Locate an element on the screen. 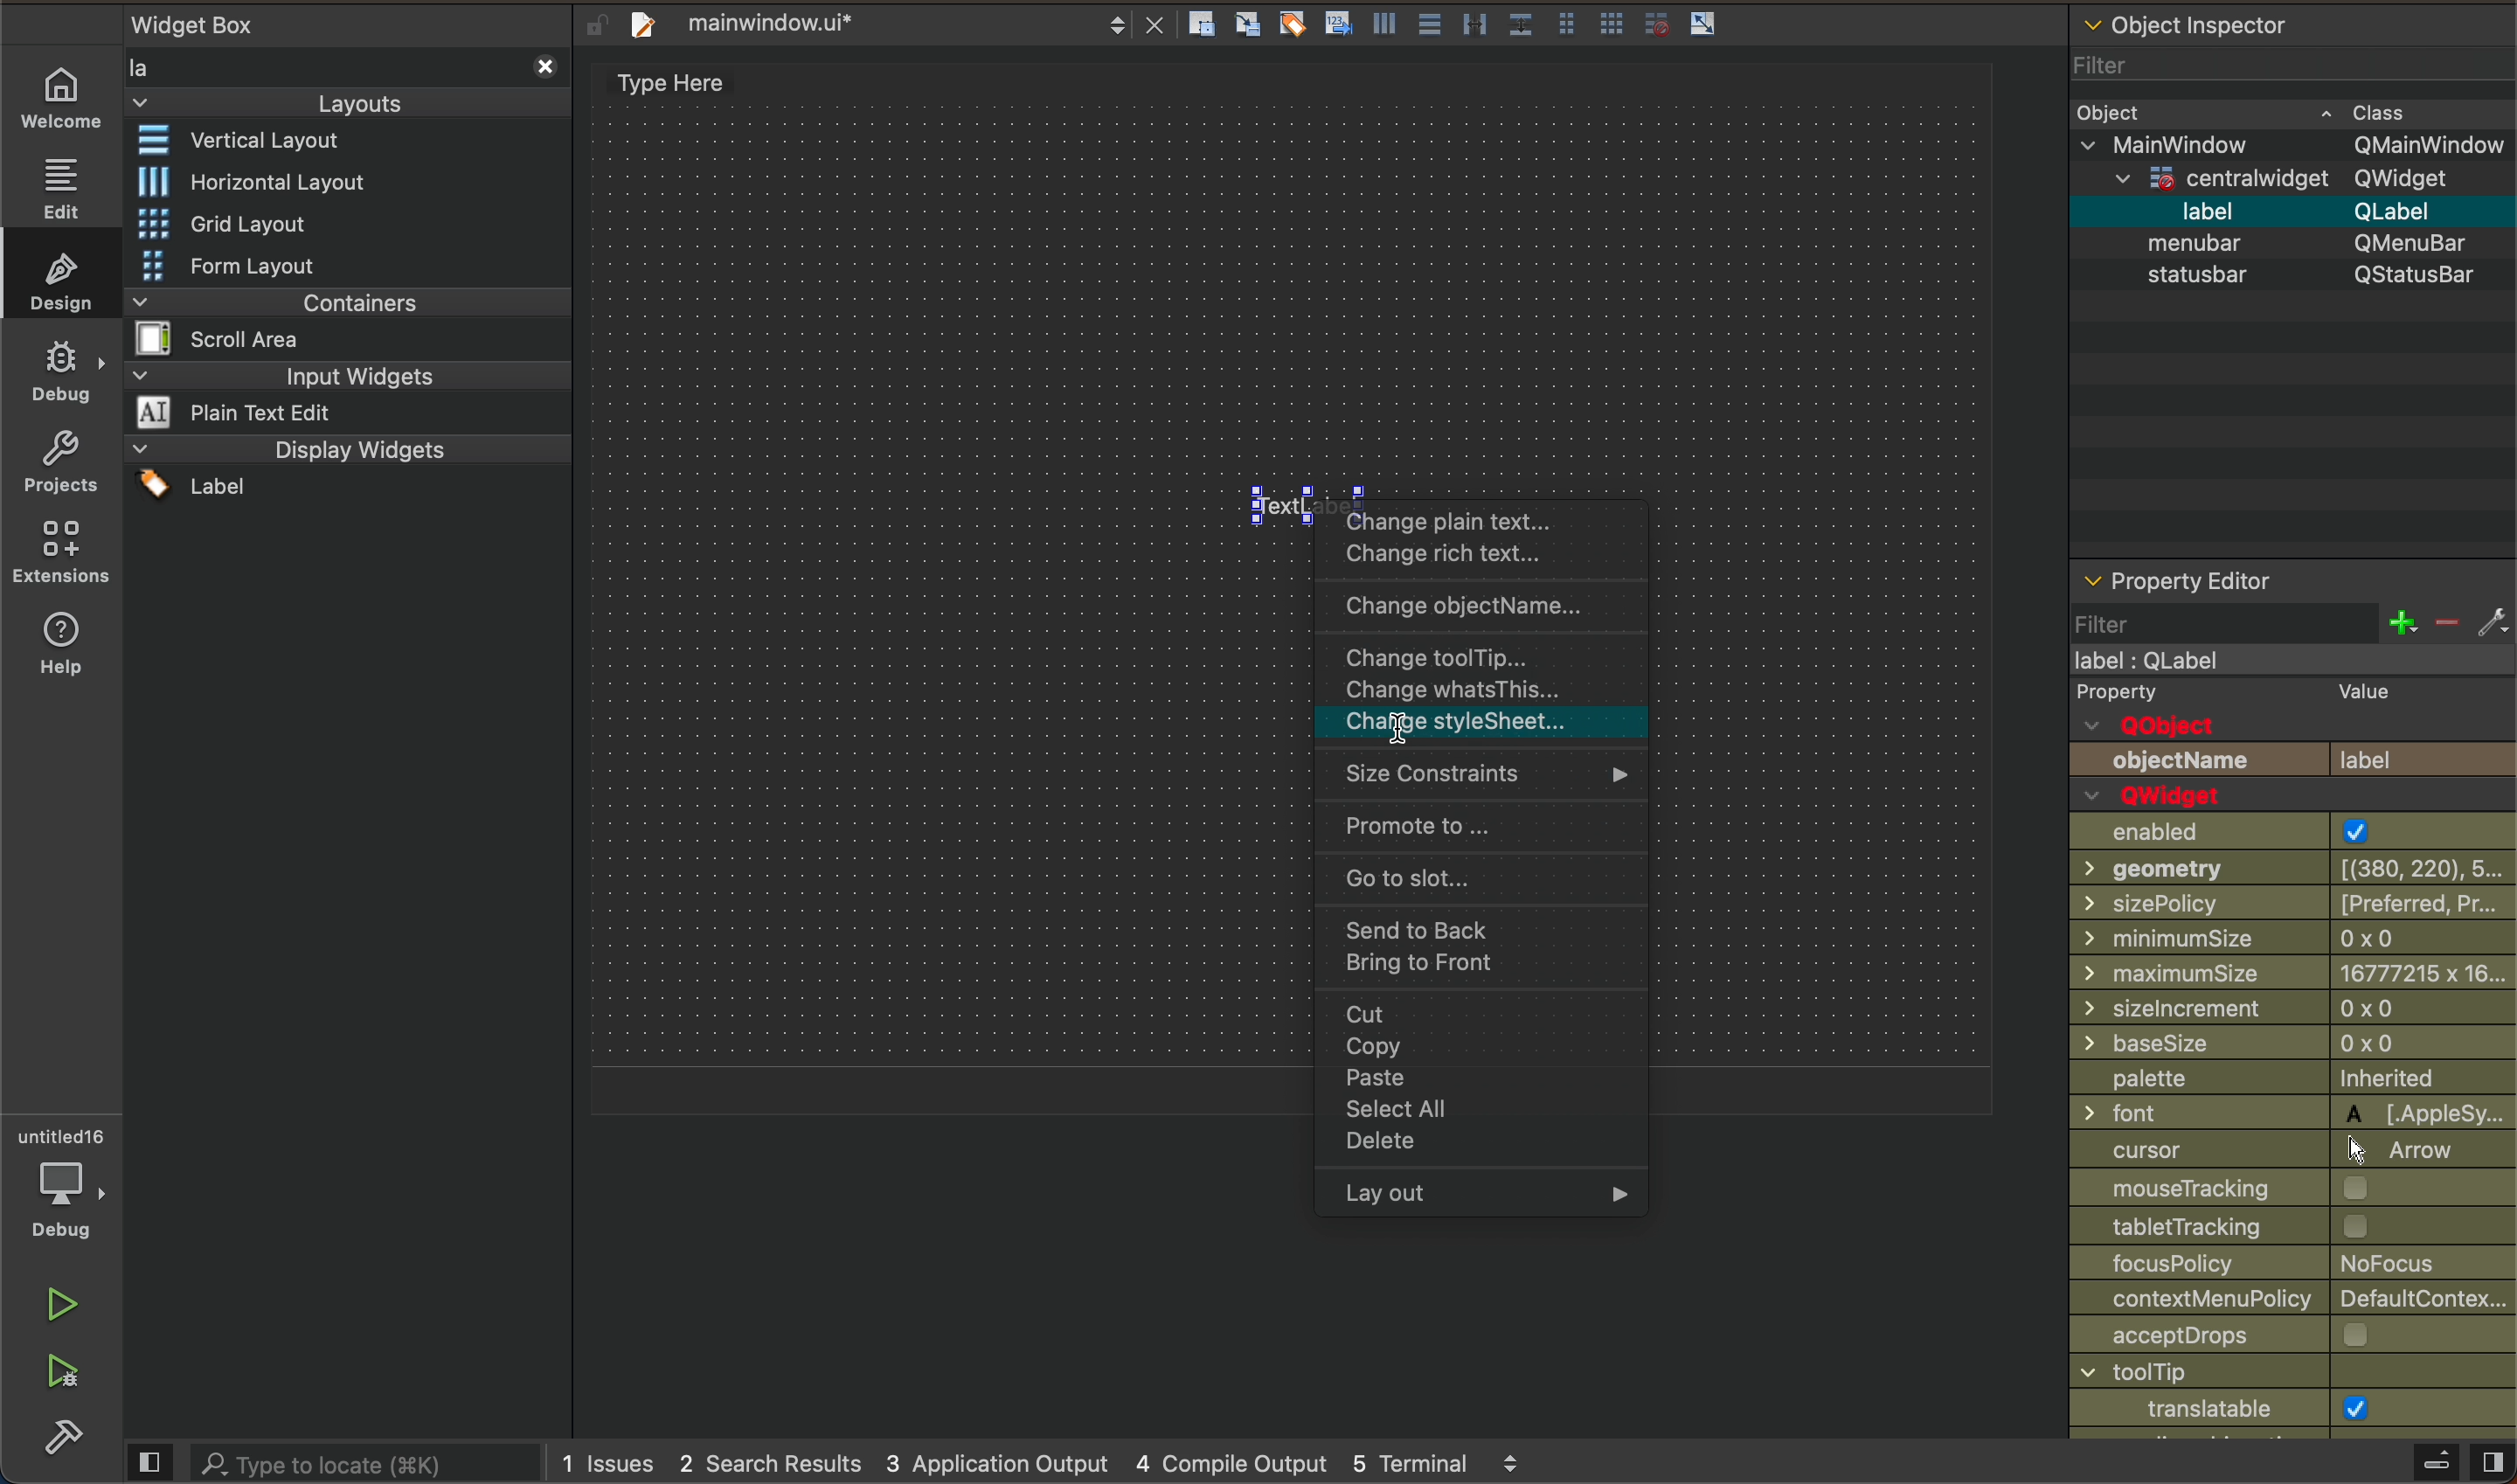 This screenshot has width=2517, height=1484. cut is located at coordinates (1478, 1016).